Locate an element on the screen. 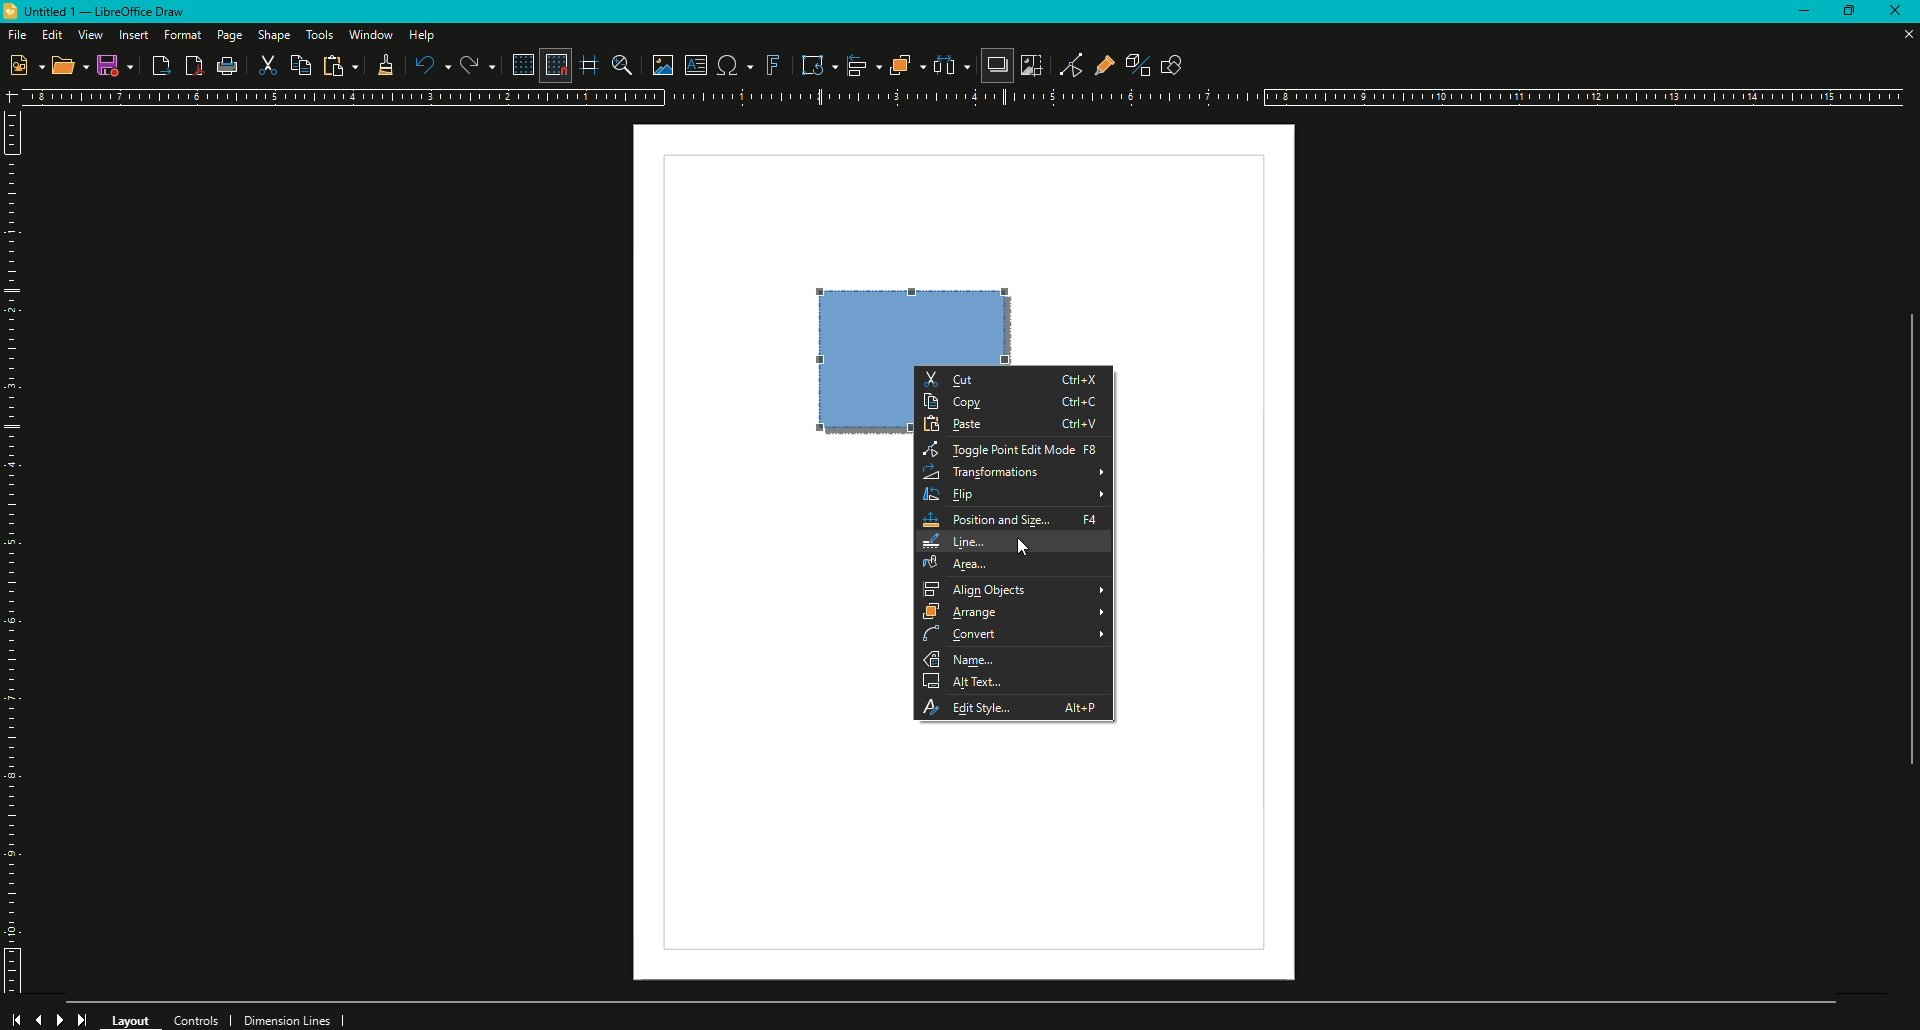  Edit is located at coordinates (52, 34).